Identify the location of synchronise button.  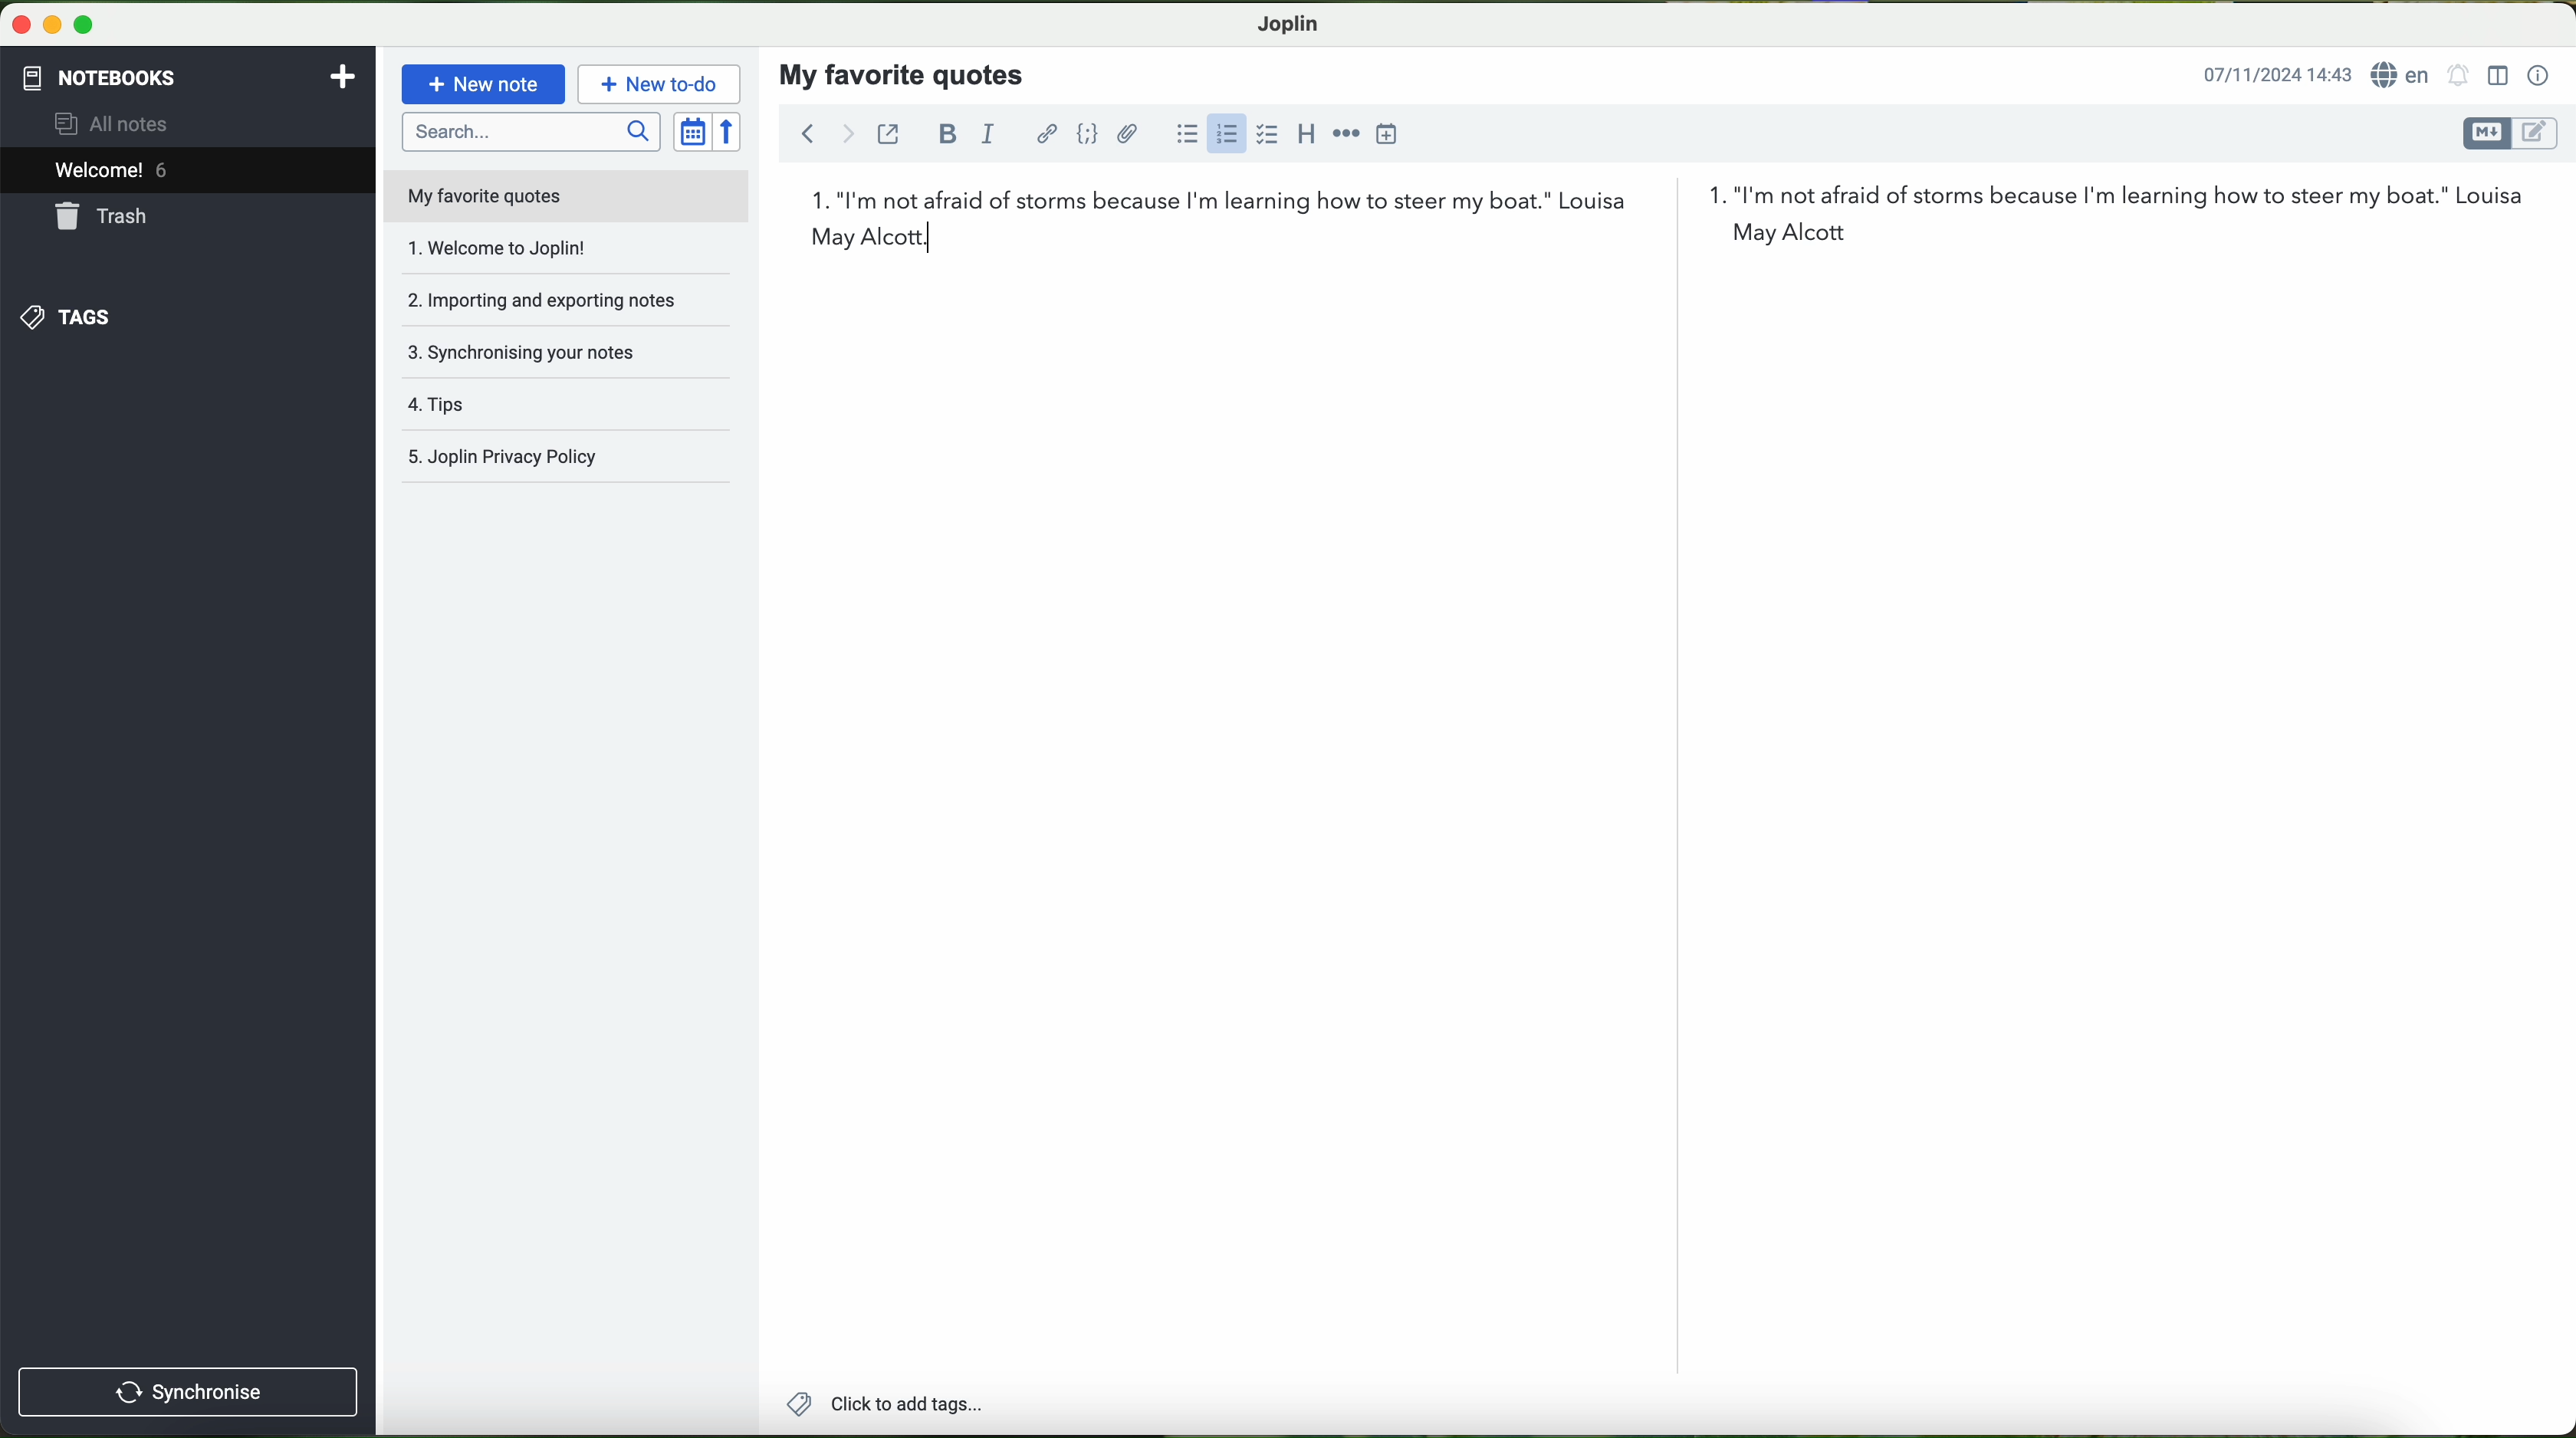
(190, 1394).